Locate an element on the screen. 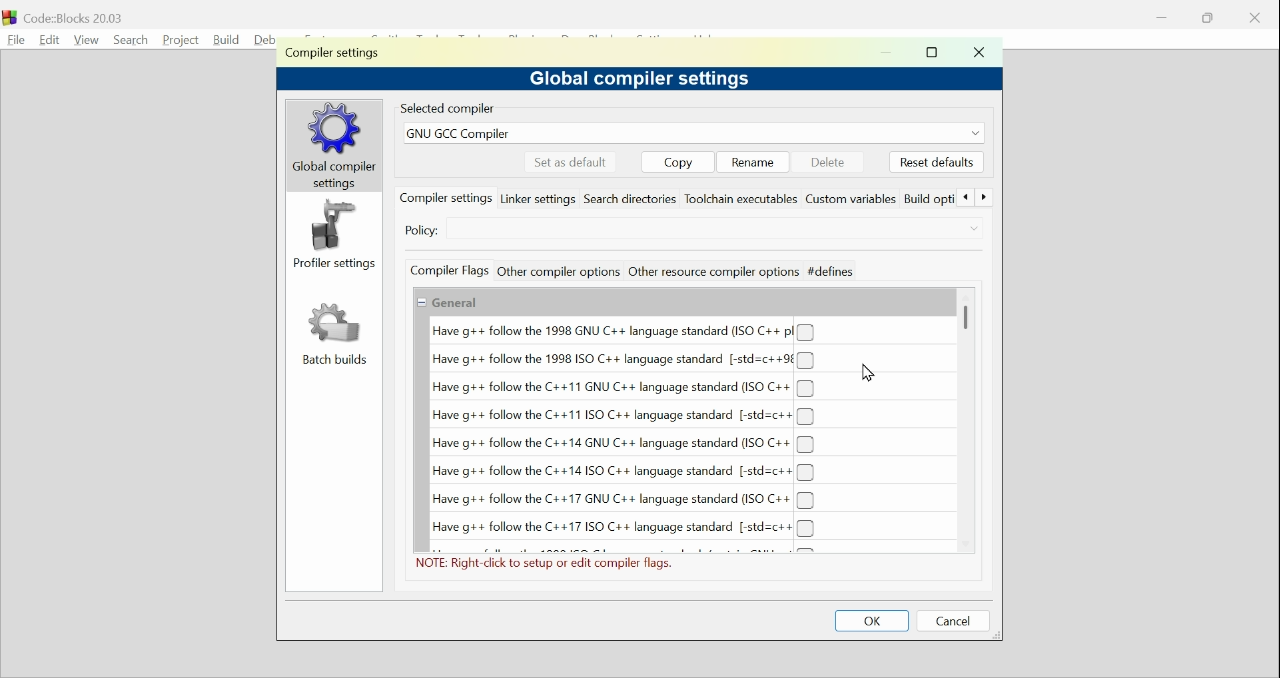 The height and width of the screenshot is (678, 1280). Vertical Scroll bar is located at coordinates (970, 316).